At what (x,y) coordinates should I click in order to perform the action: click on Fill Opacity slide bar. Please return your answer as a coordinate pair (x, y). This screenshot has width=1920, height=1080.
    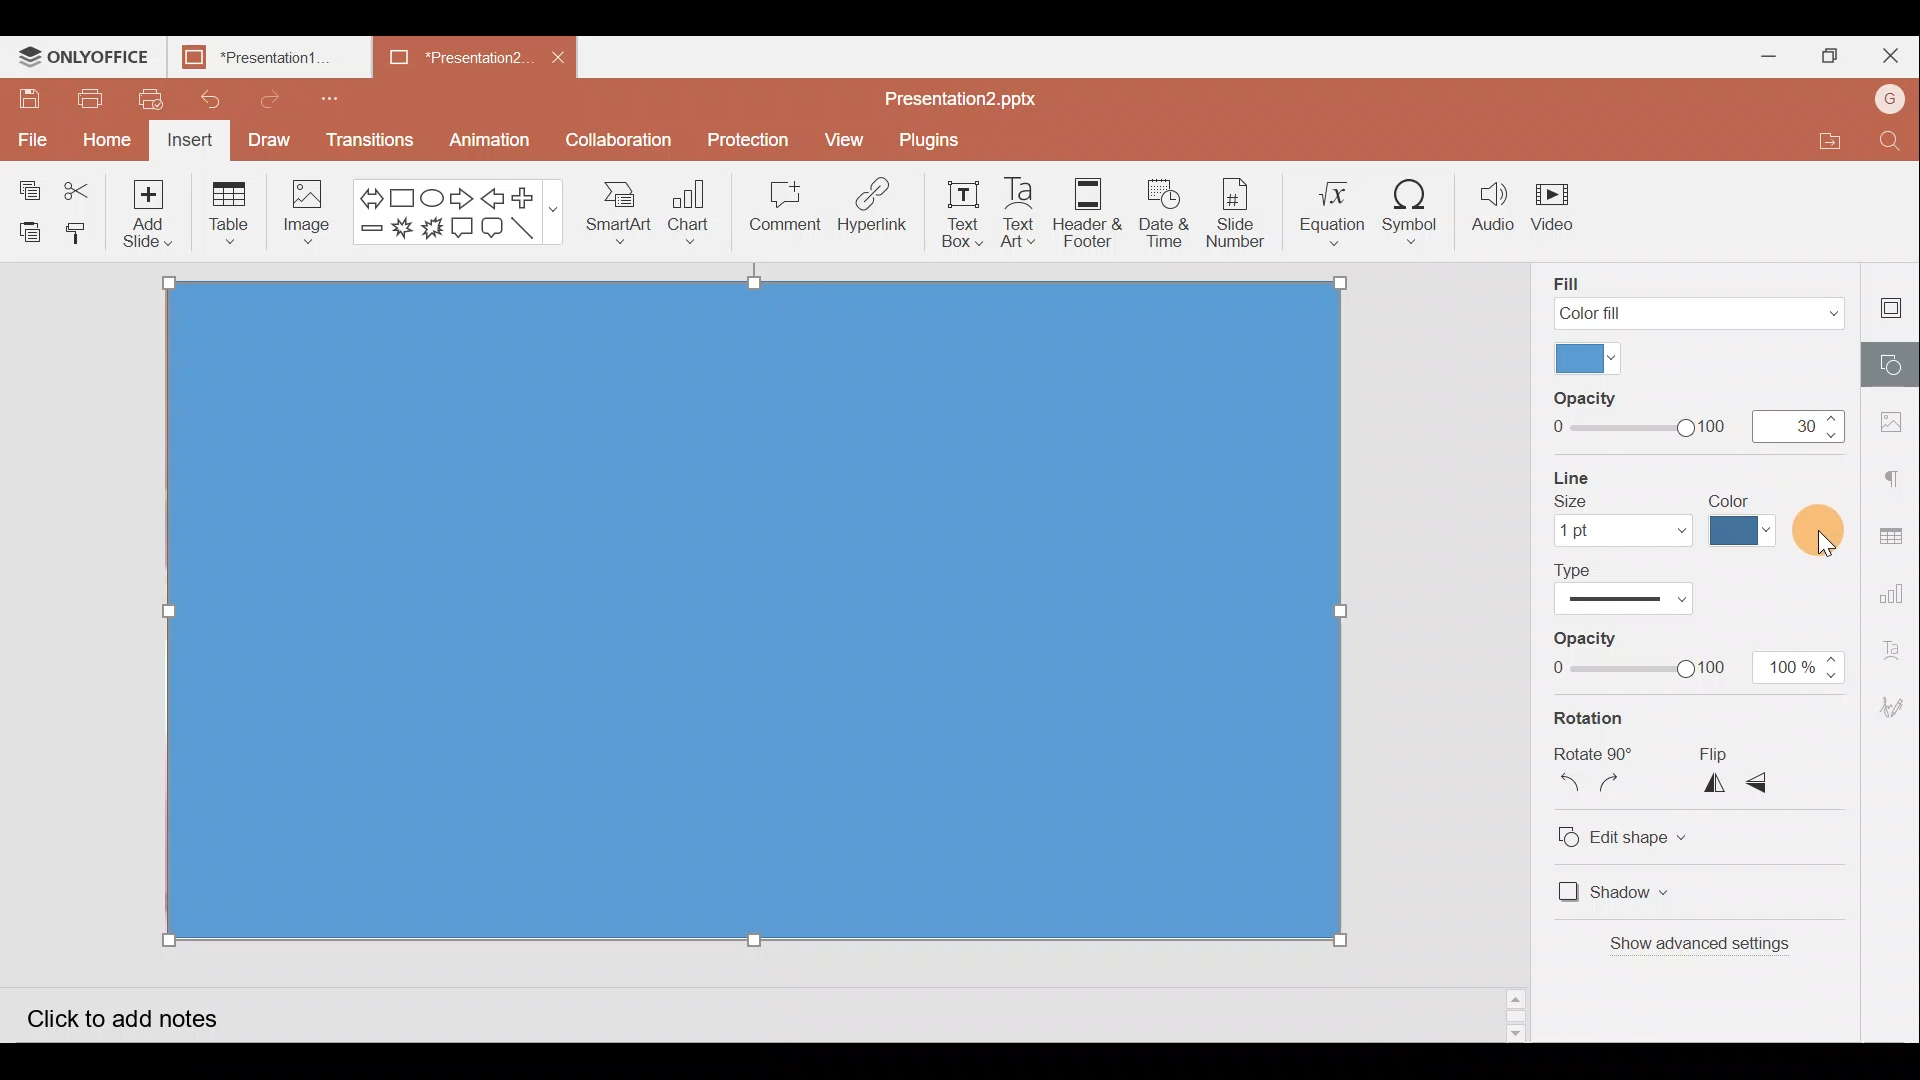
    Looking at the image, I should click on (1637, 415).